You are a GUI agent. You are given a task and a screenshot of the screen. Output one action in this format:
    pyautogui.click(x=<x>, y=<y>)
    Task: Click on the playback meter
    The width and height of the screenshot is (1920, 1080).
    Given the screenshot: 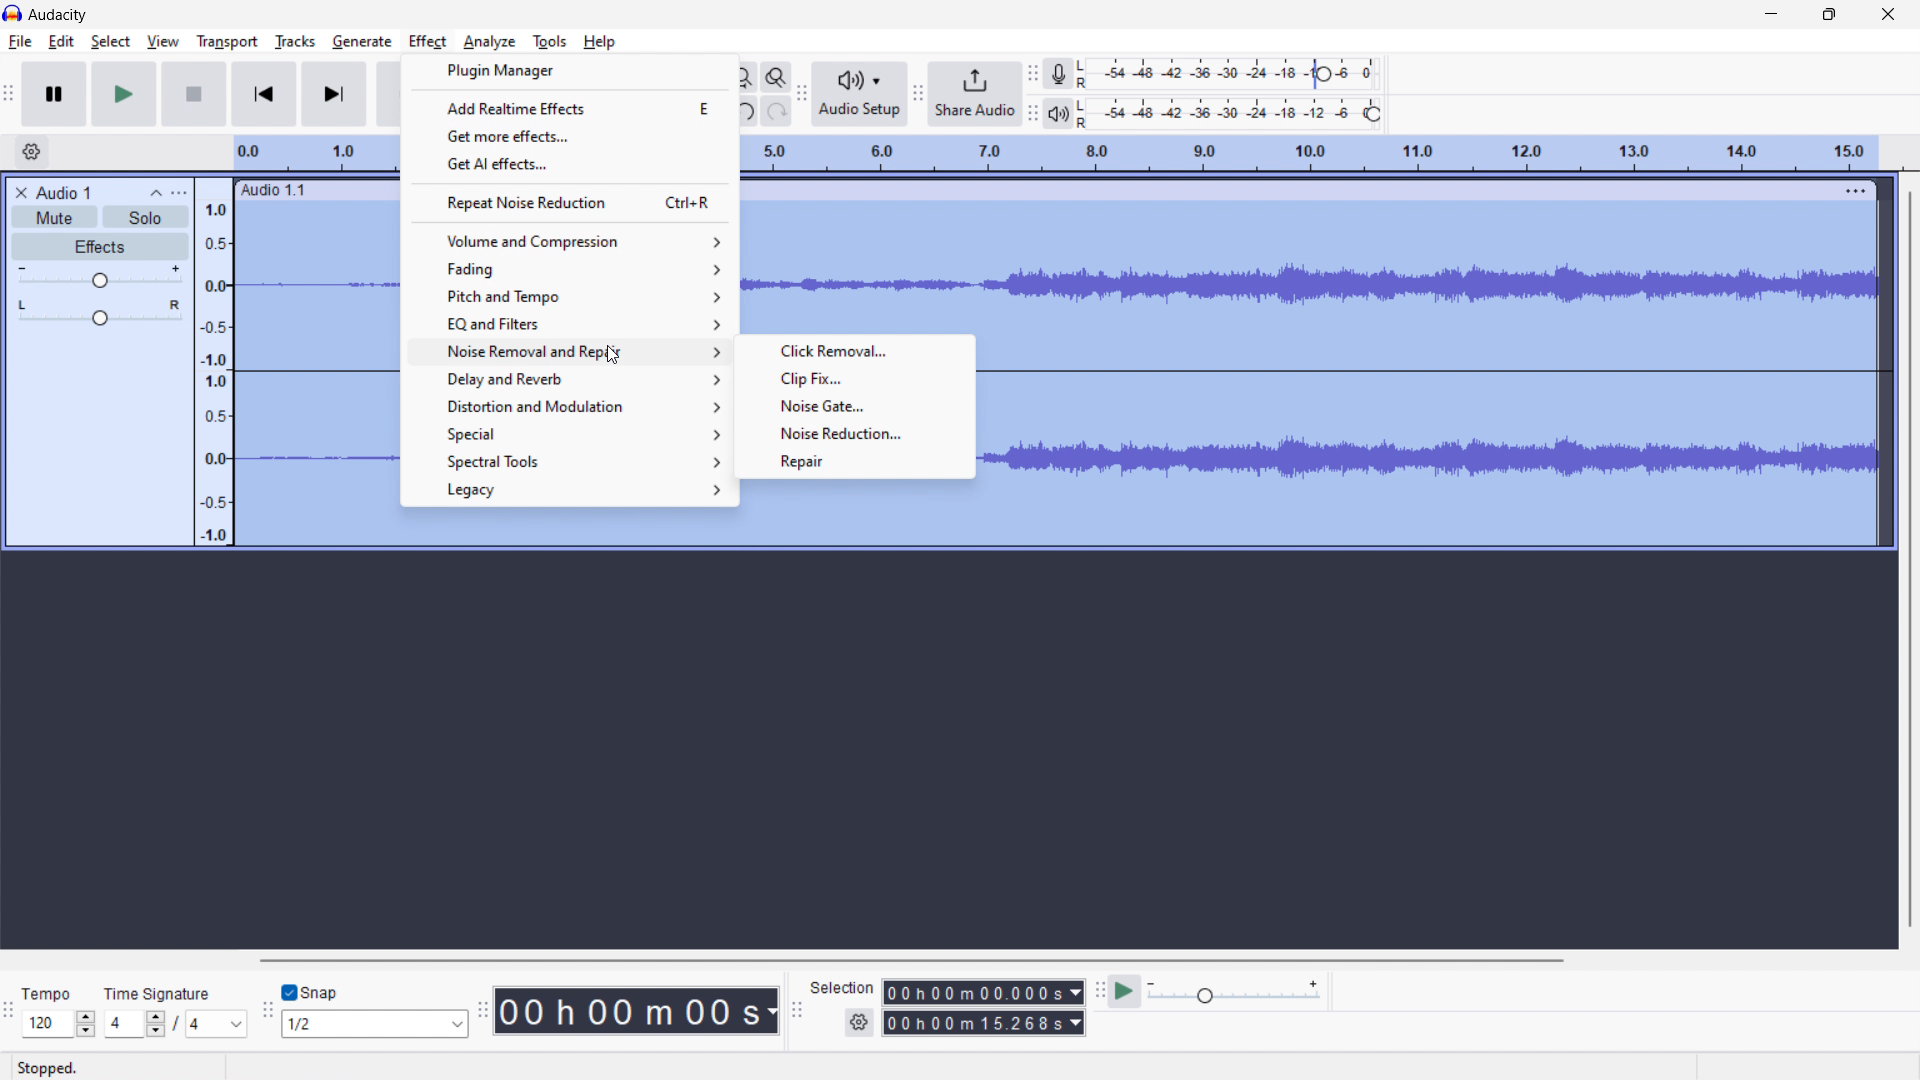 What is the action you would take?
    pyautogui.click(x=1236, y=992)
    